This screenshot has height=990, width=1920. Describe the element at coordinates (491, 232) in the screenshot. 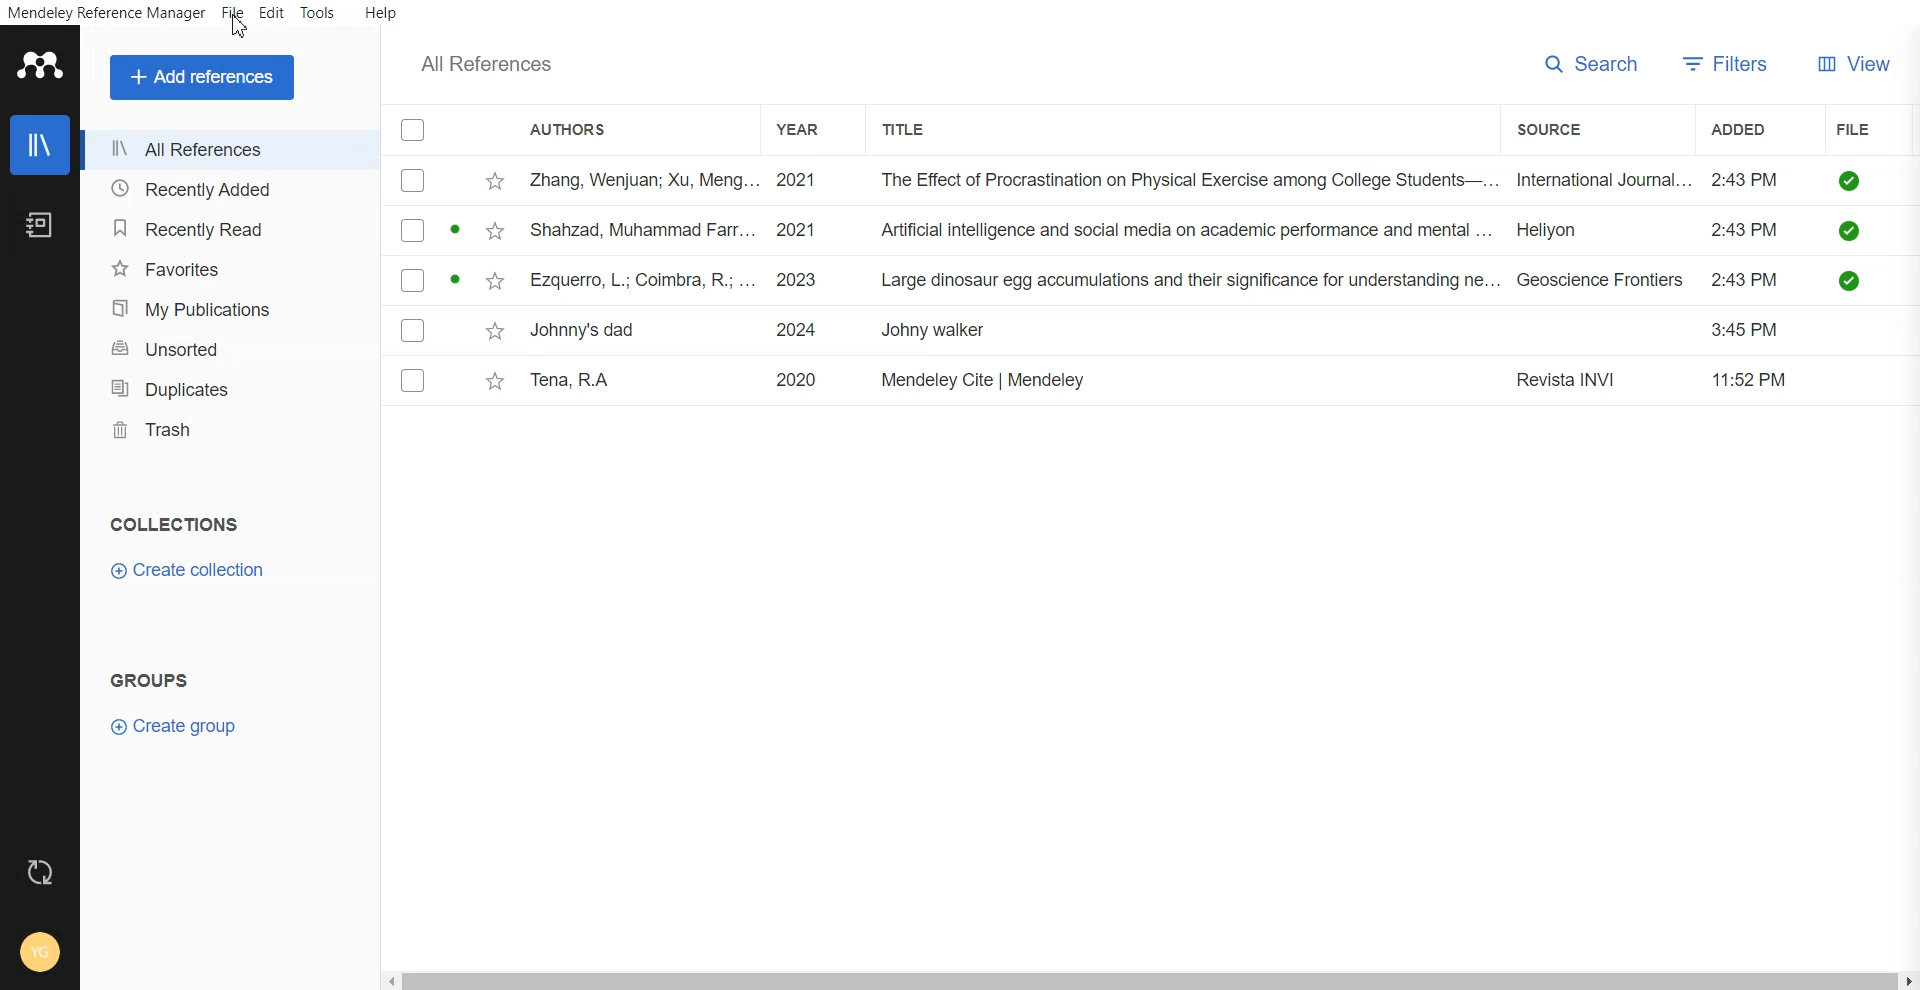

I see `star` at that location.